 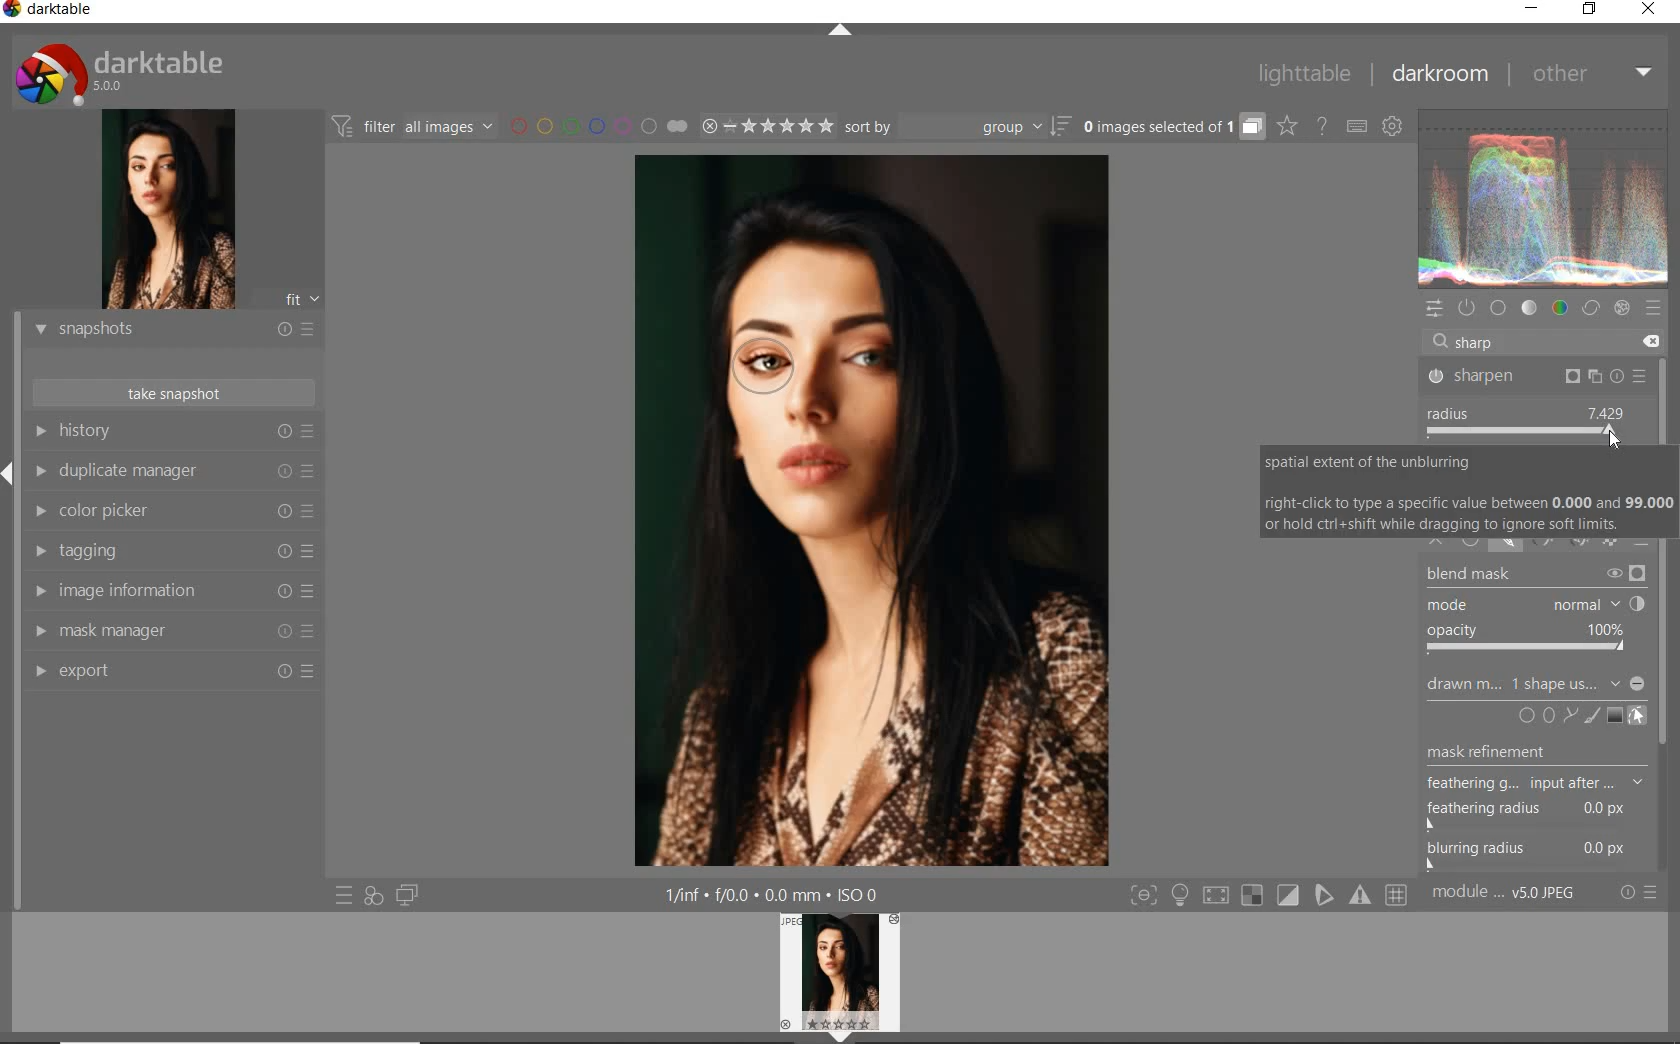 What do you see at coordinates (119, 73) in the screenshot?
I see `Darktable 5.0.0` at bounding box center [119, 73].